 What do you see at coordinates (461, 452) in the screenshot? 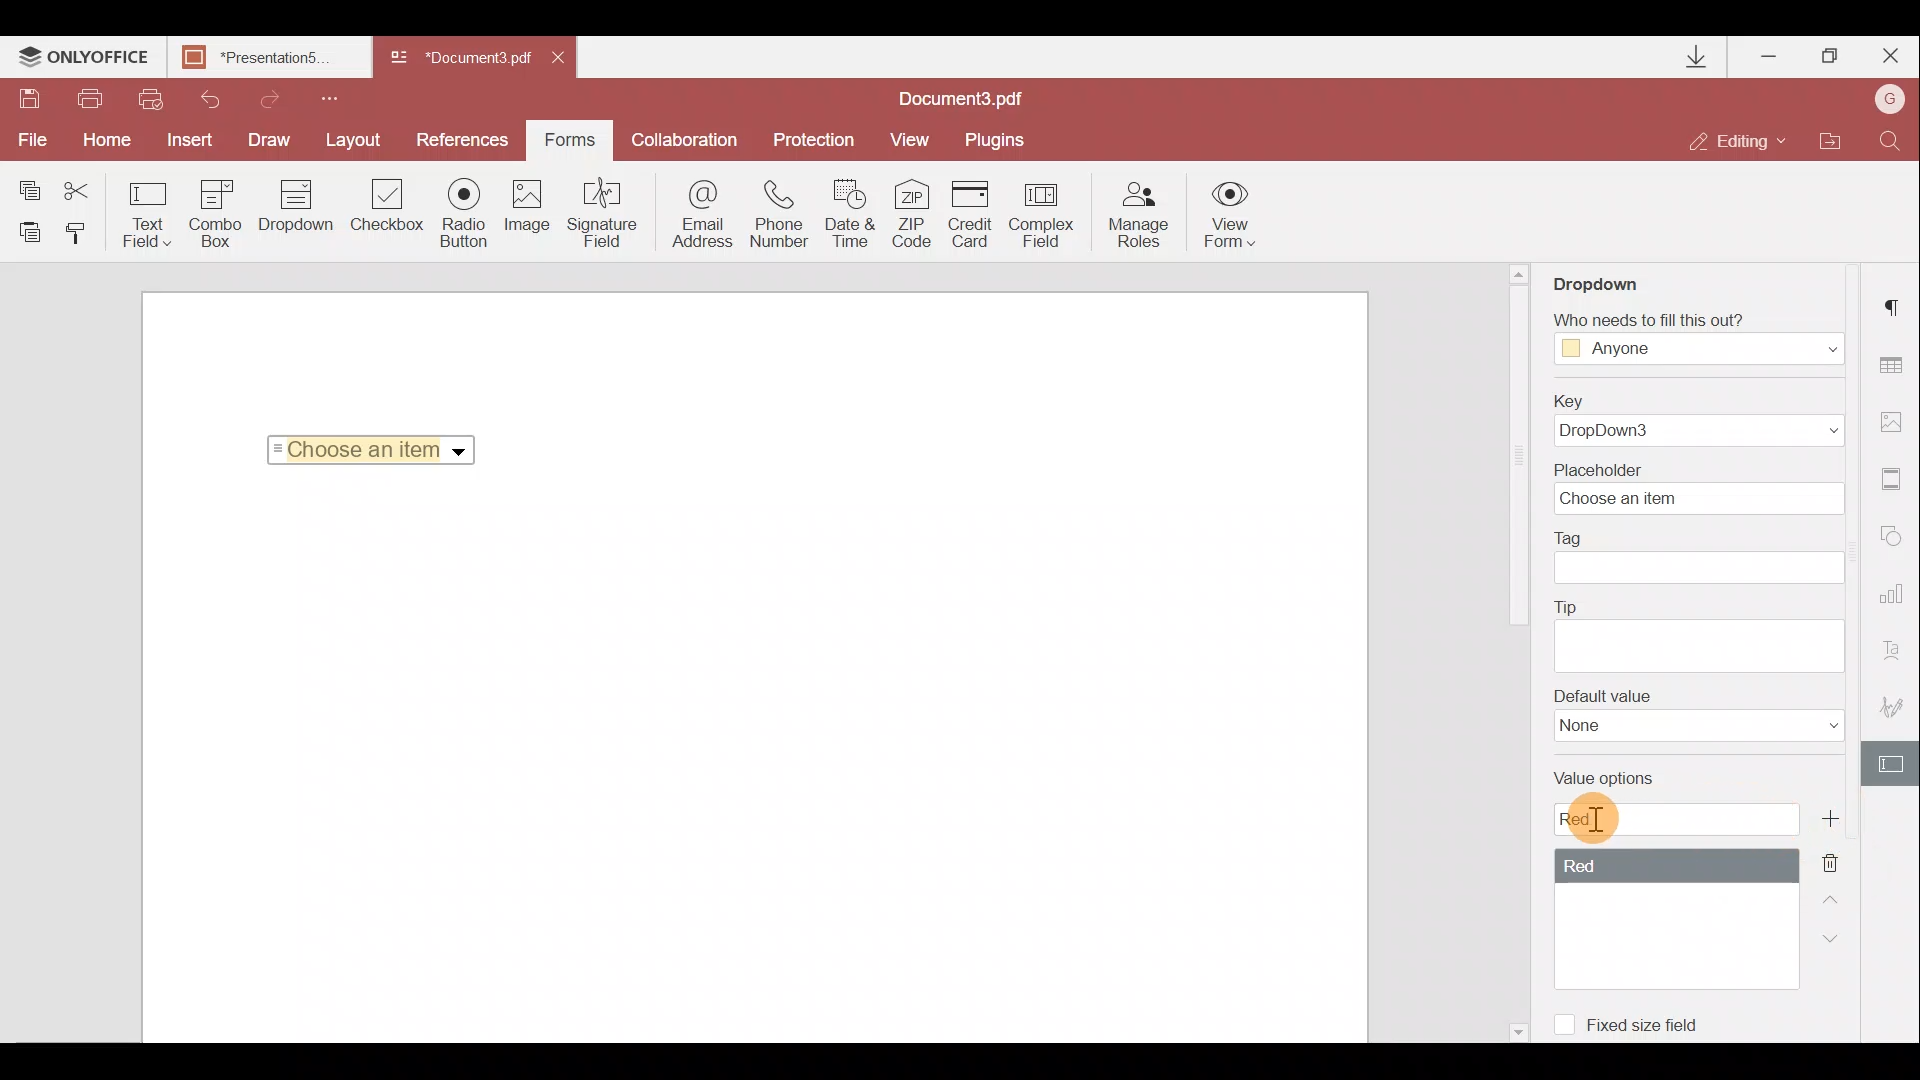
I see `Dropdown` at bounding box center [461, 452].